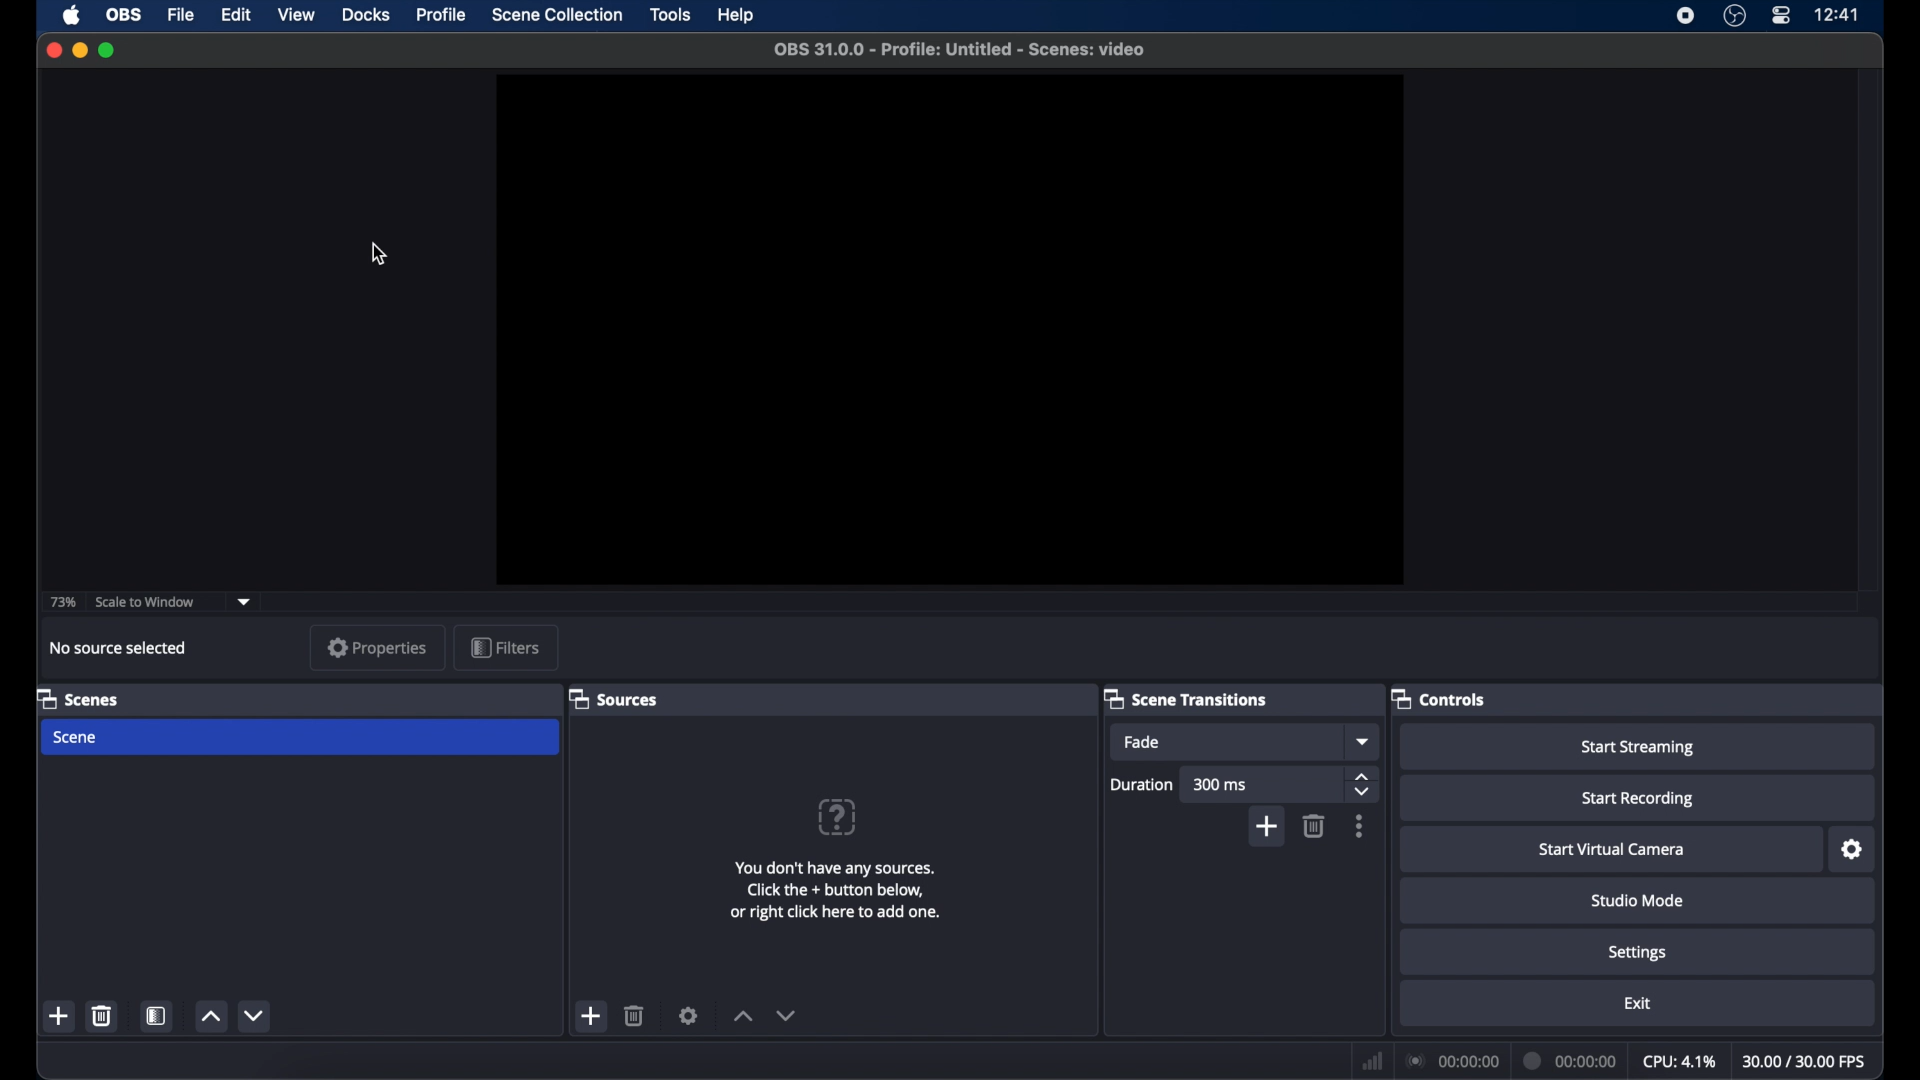 The image size is (1920, 1080). I want to click on minimize, so click(79, 50).